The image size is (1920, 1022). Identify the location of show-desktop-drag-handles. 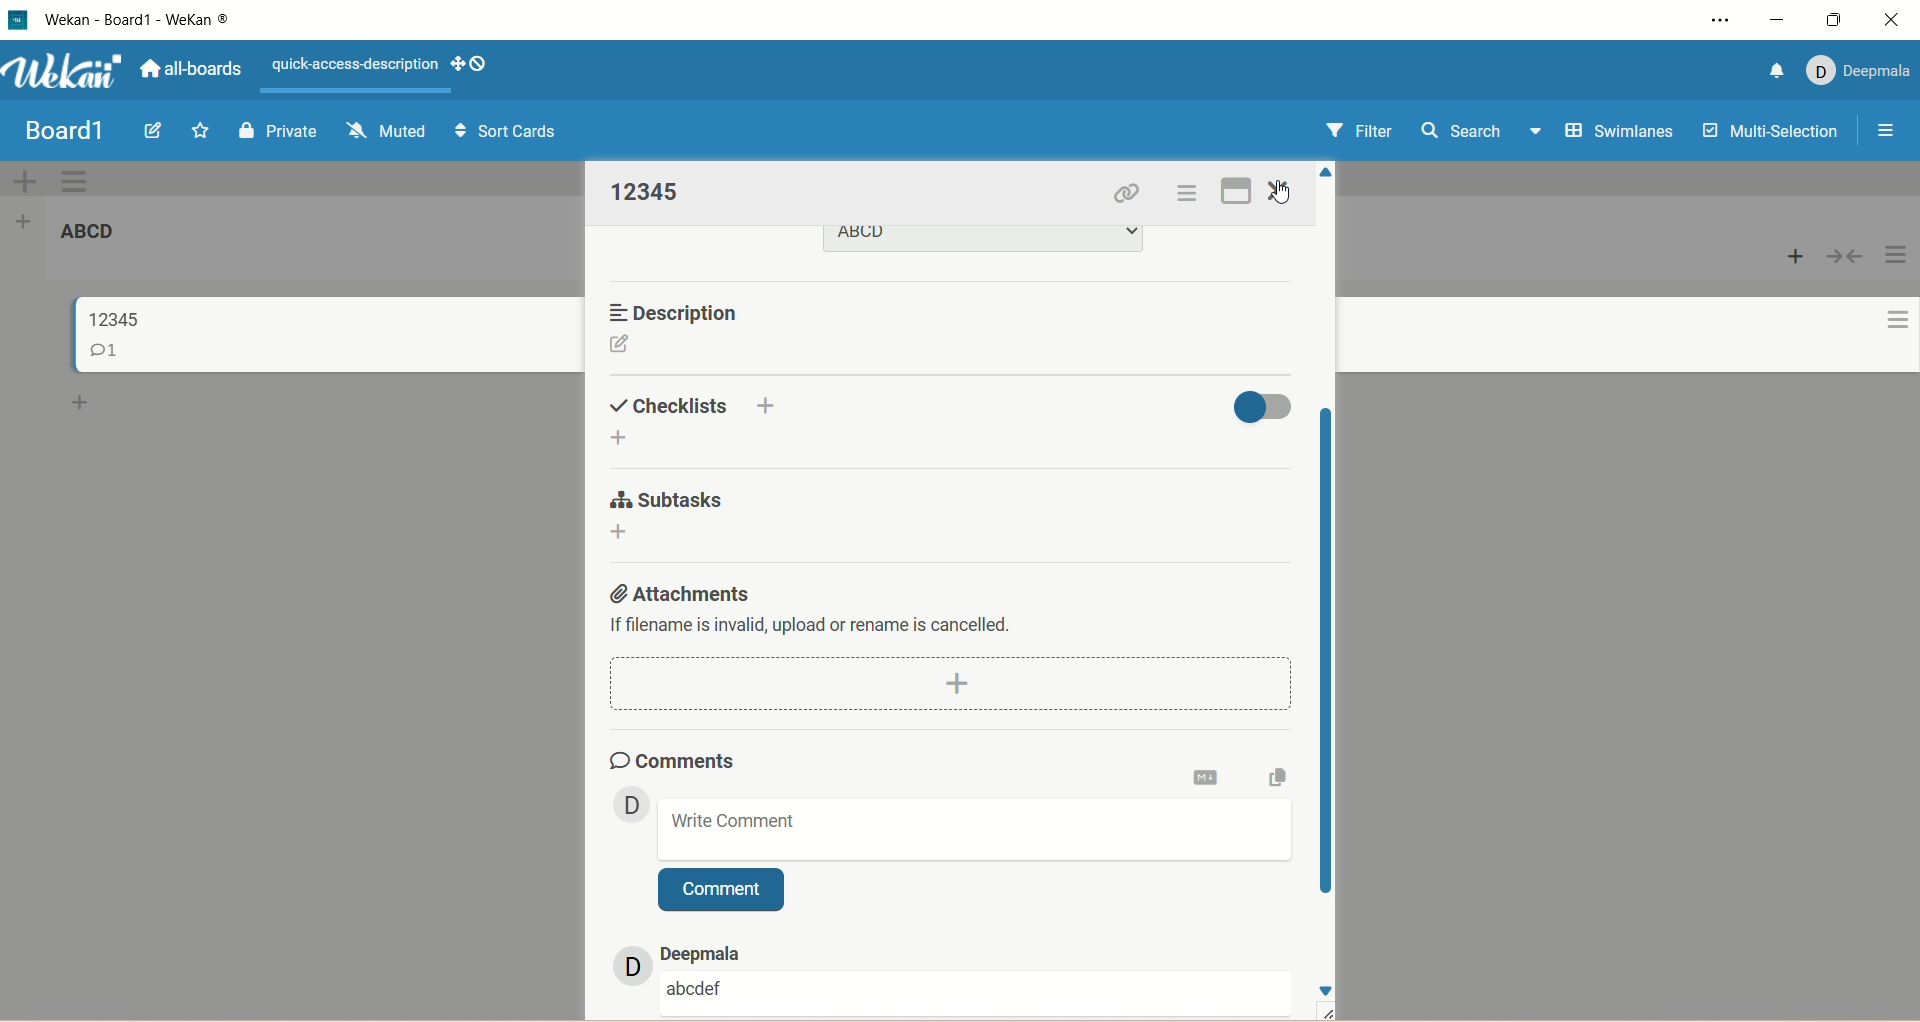
(482, 64).